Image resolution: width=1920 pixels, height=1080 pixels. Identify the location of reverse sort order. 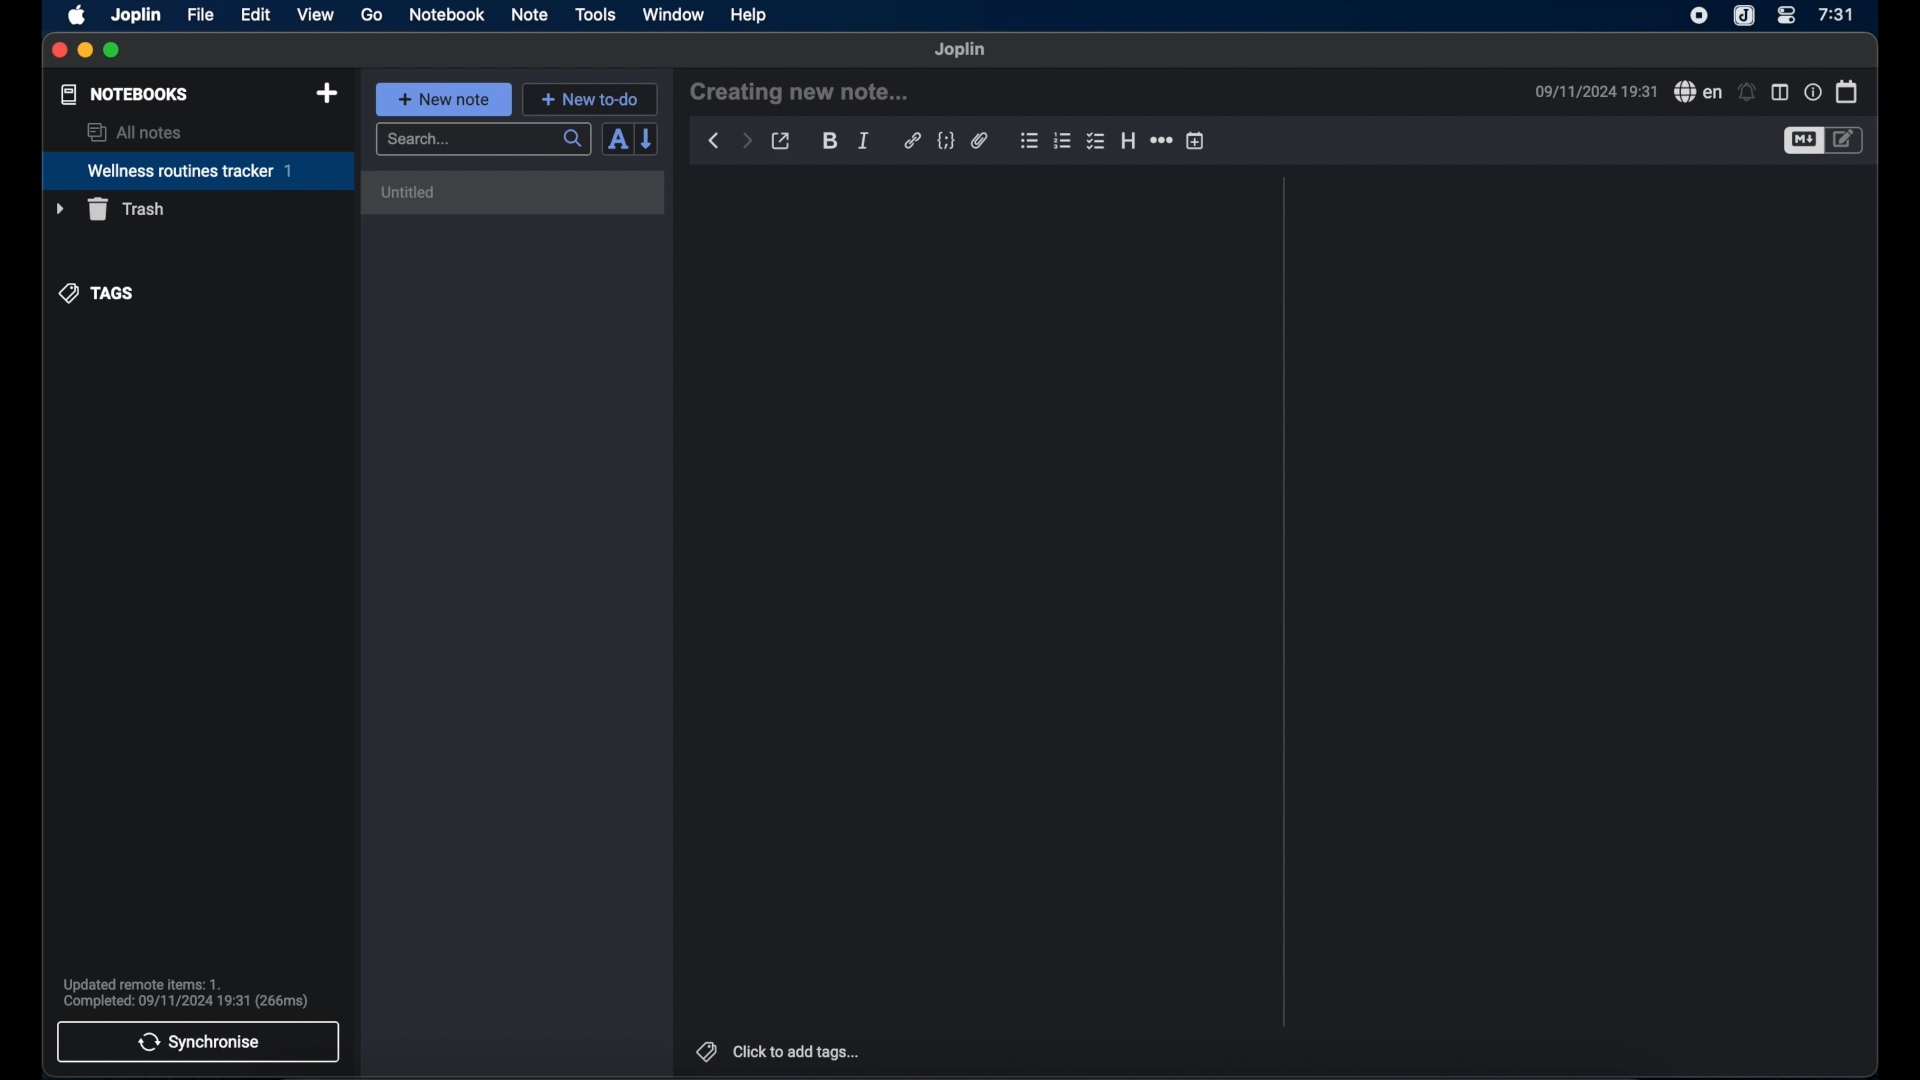
(648, 139).